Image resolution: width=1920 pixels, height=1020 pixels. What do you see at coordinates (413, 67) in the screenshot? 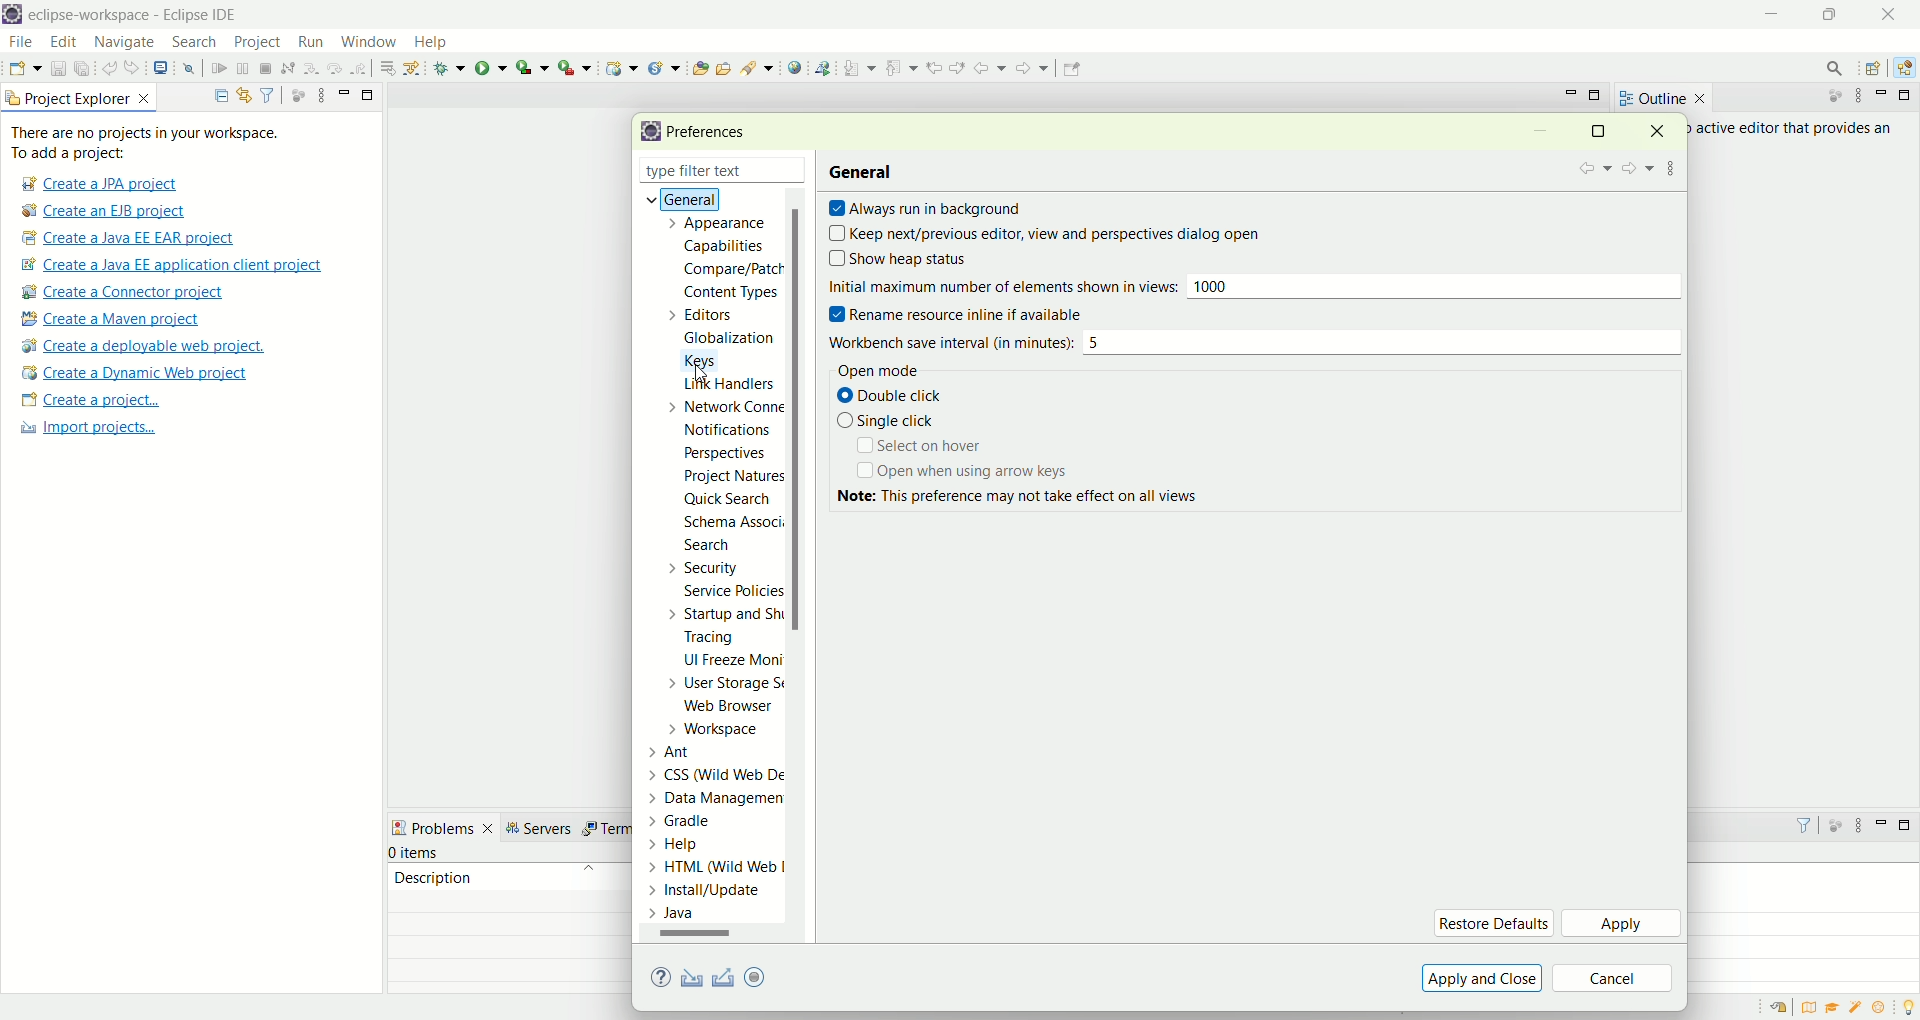
I see `use step filters` at bounding box center [413, 67].